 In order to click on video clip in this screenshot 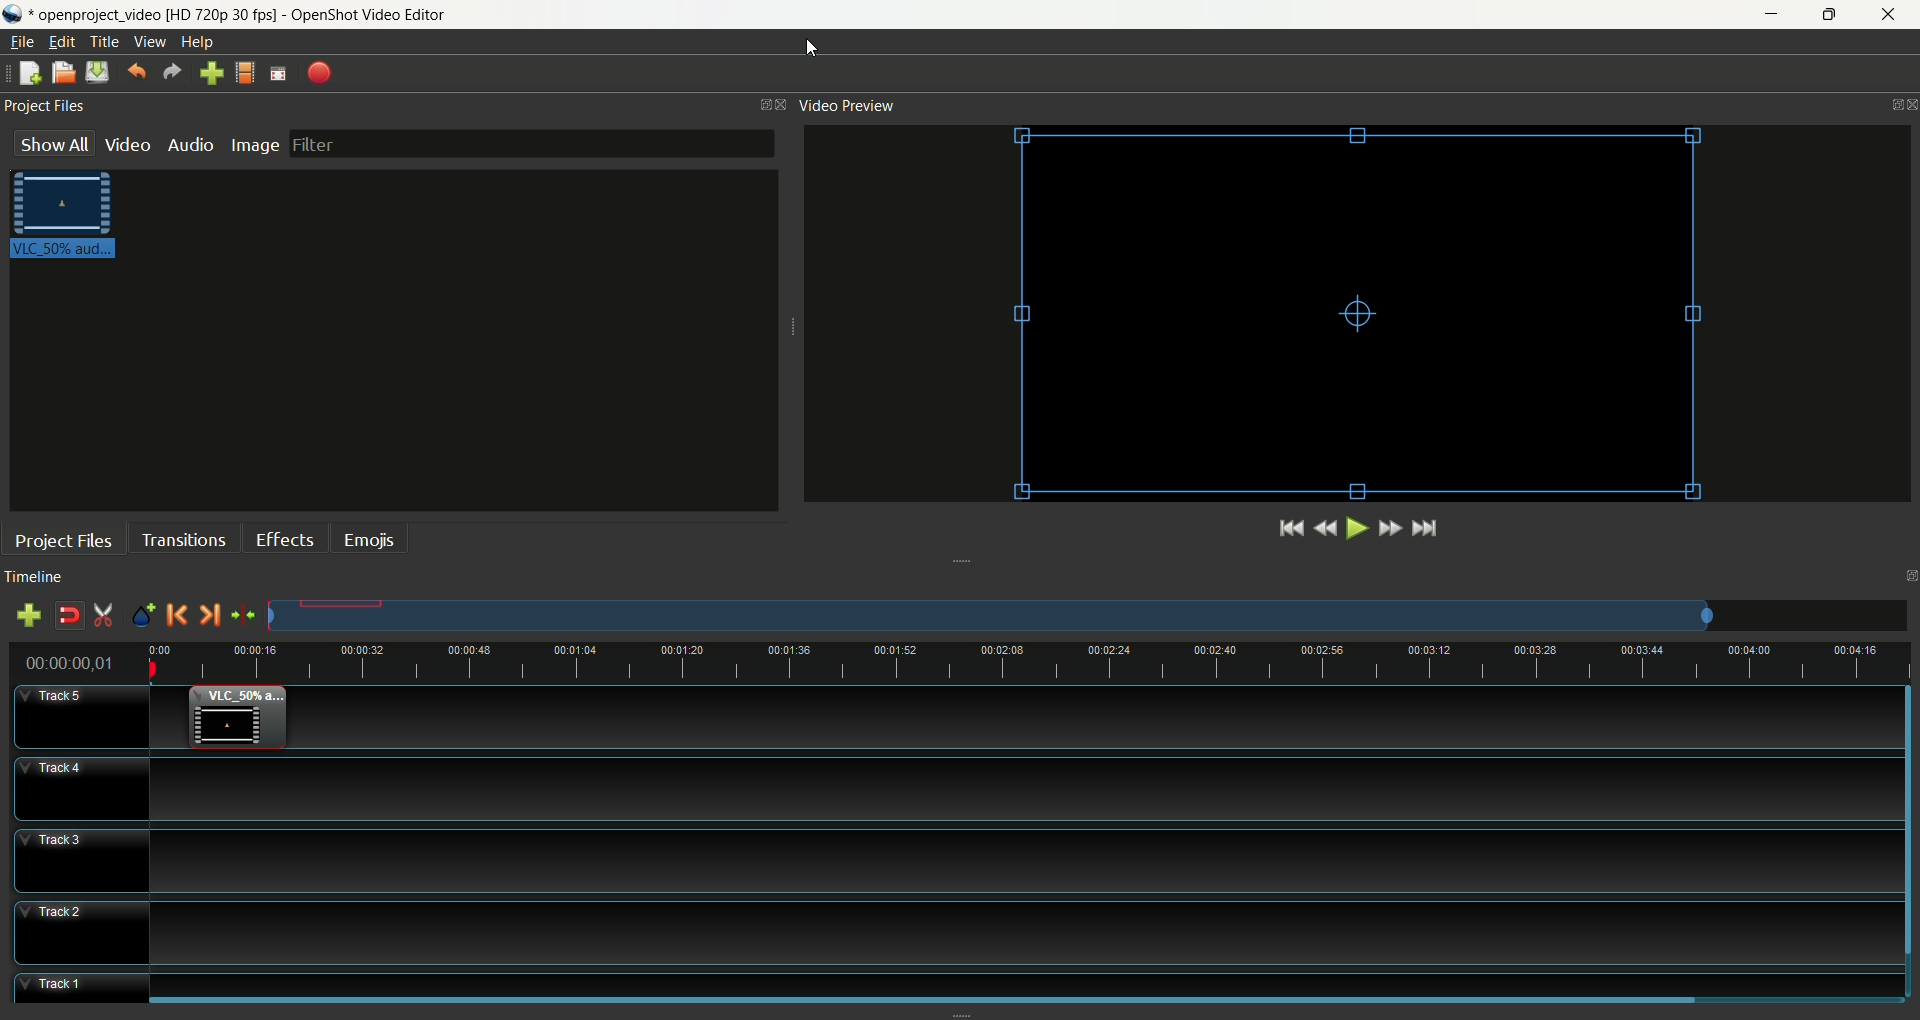, I will do `click(242, 723)`.